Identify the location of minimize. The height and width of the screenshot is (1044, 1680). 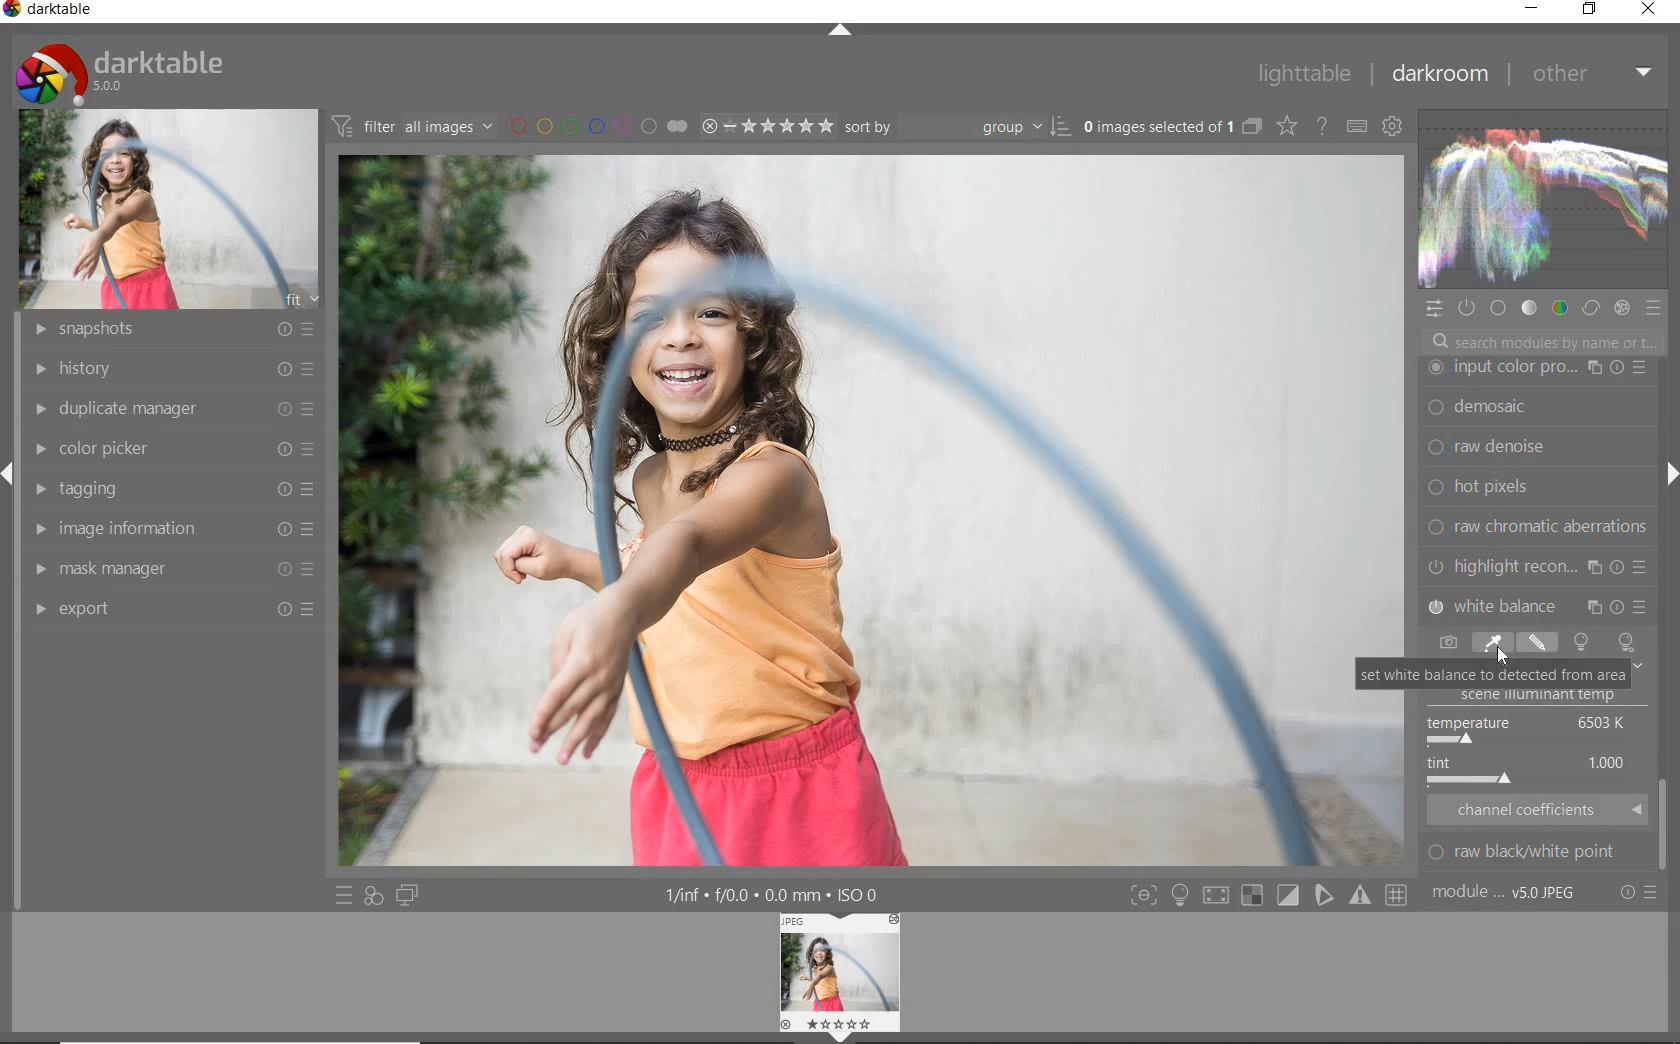
(1531, 7).